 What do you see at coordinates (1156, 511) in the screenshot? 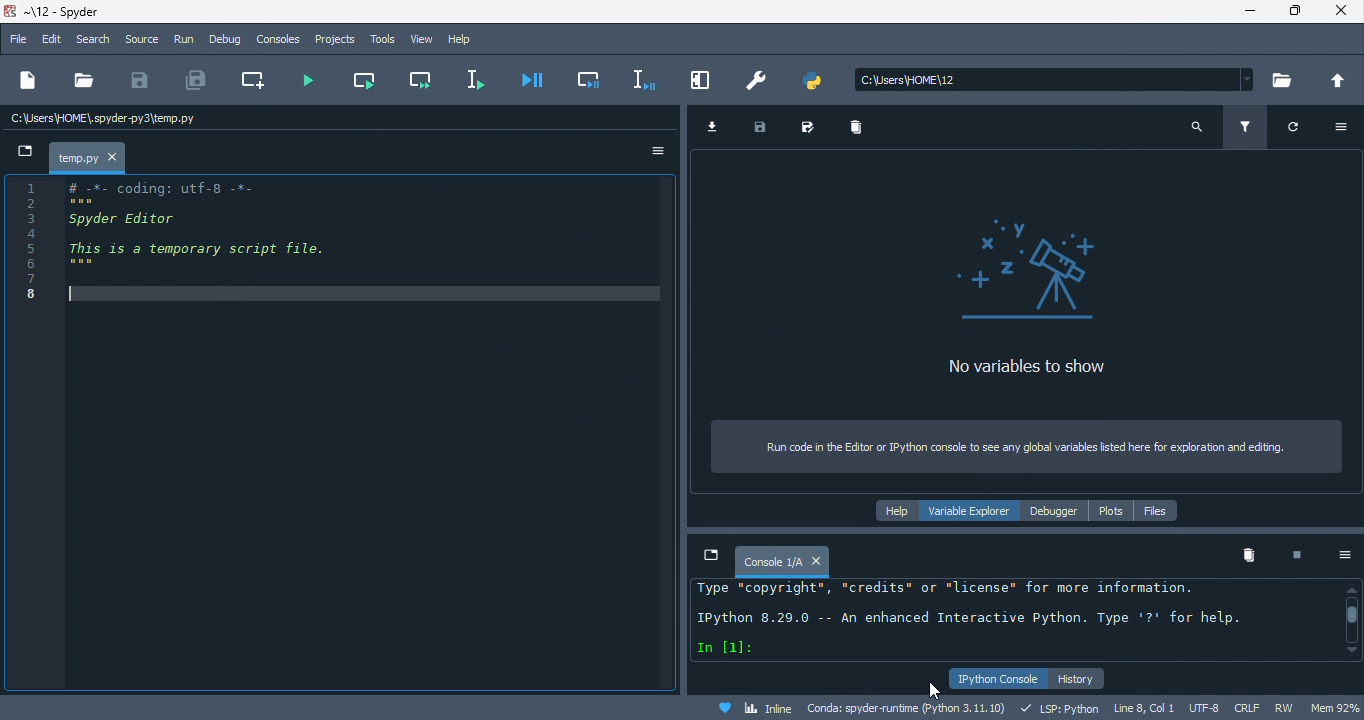
I see `files` at bounding box center [1156, 511].